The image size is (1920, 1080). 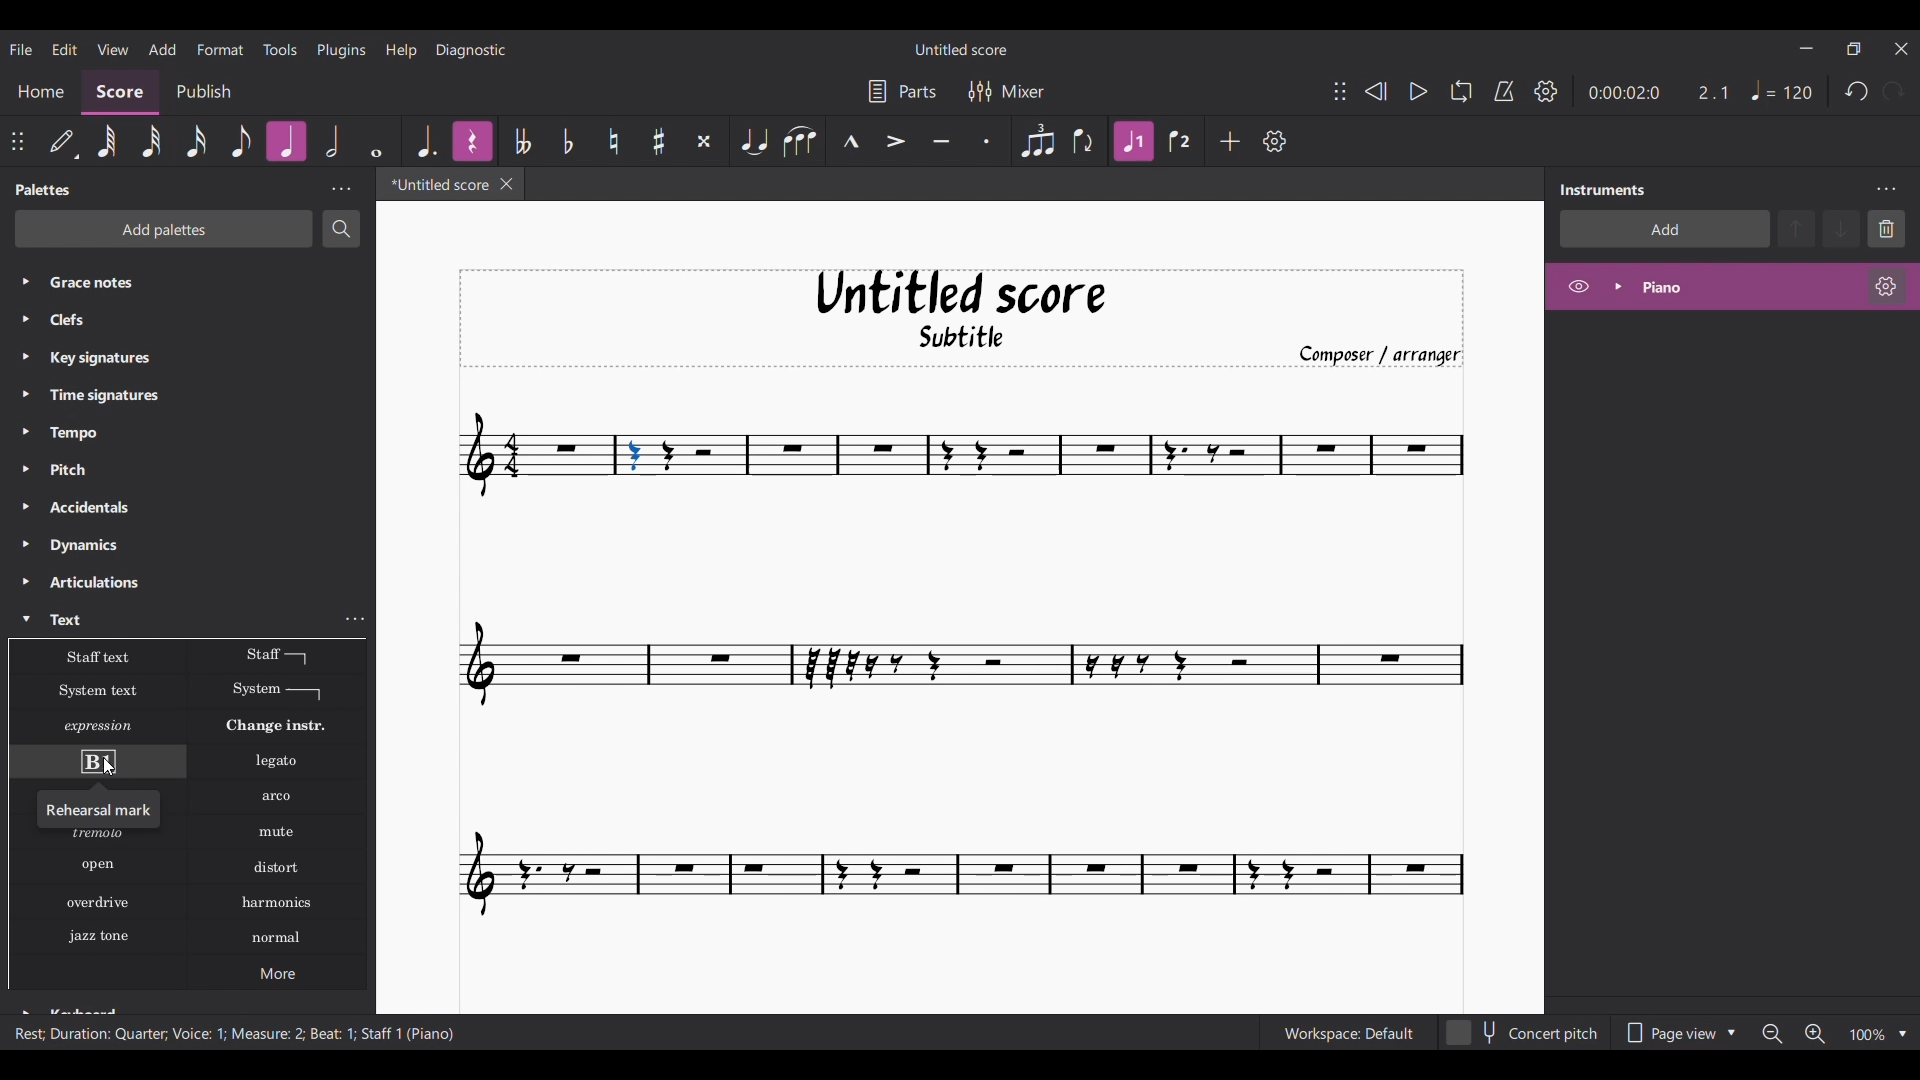 What do you see at coordinates (427, 142) in the screenshot?
I see `Augmentation dot` at bounding box center [427, 142].